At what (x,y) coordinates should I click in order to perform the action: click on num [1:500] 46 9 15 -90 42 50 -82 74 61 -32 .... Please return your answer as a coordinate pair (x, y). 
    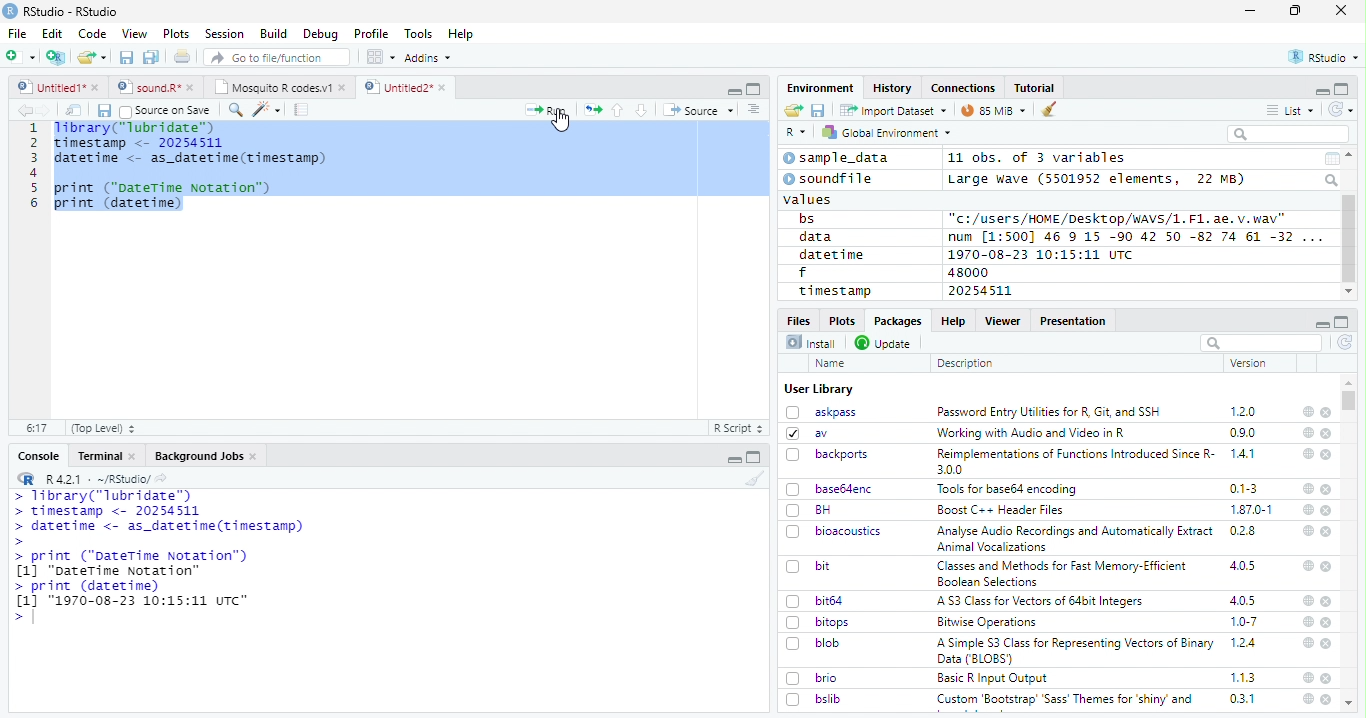
    Looking at the image, I should click on (1135, 236).